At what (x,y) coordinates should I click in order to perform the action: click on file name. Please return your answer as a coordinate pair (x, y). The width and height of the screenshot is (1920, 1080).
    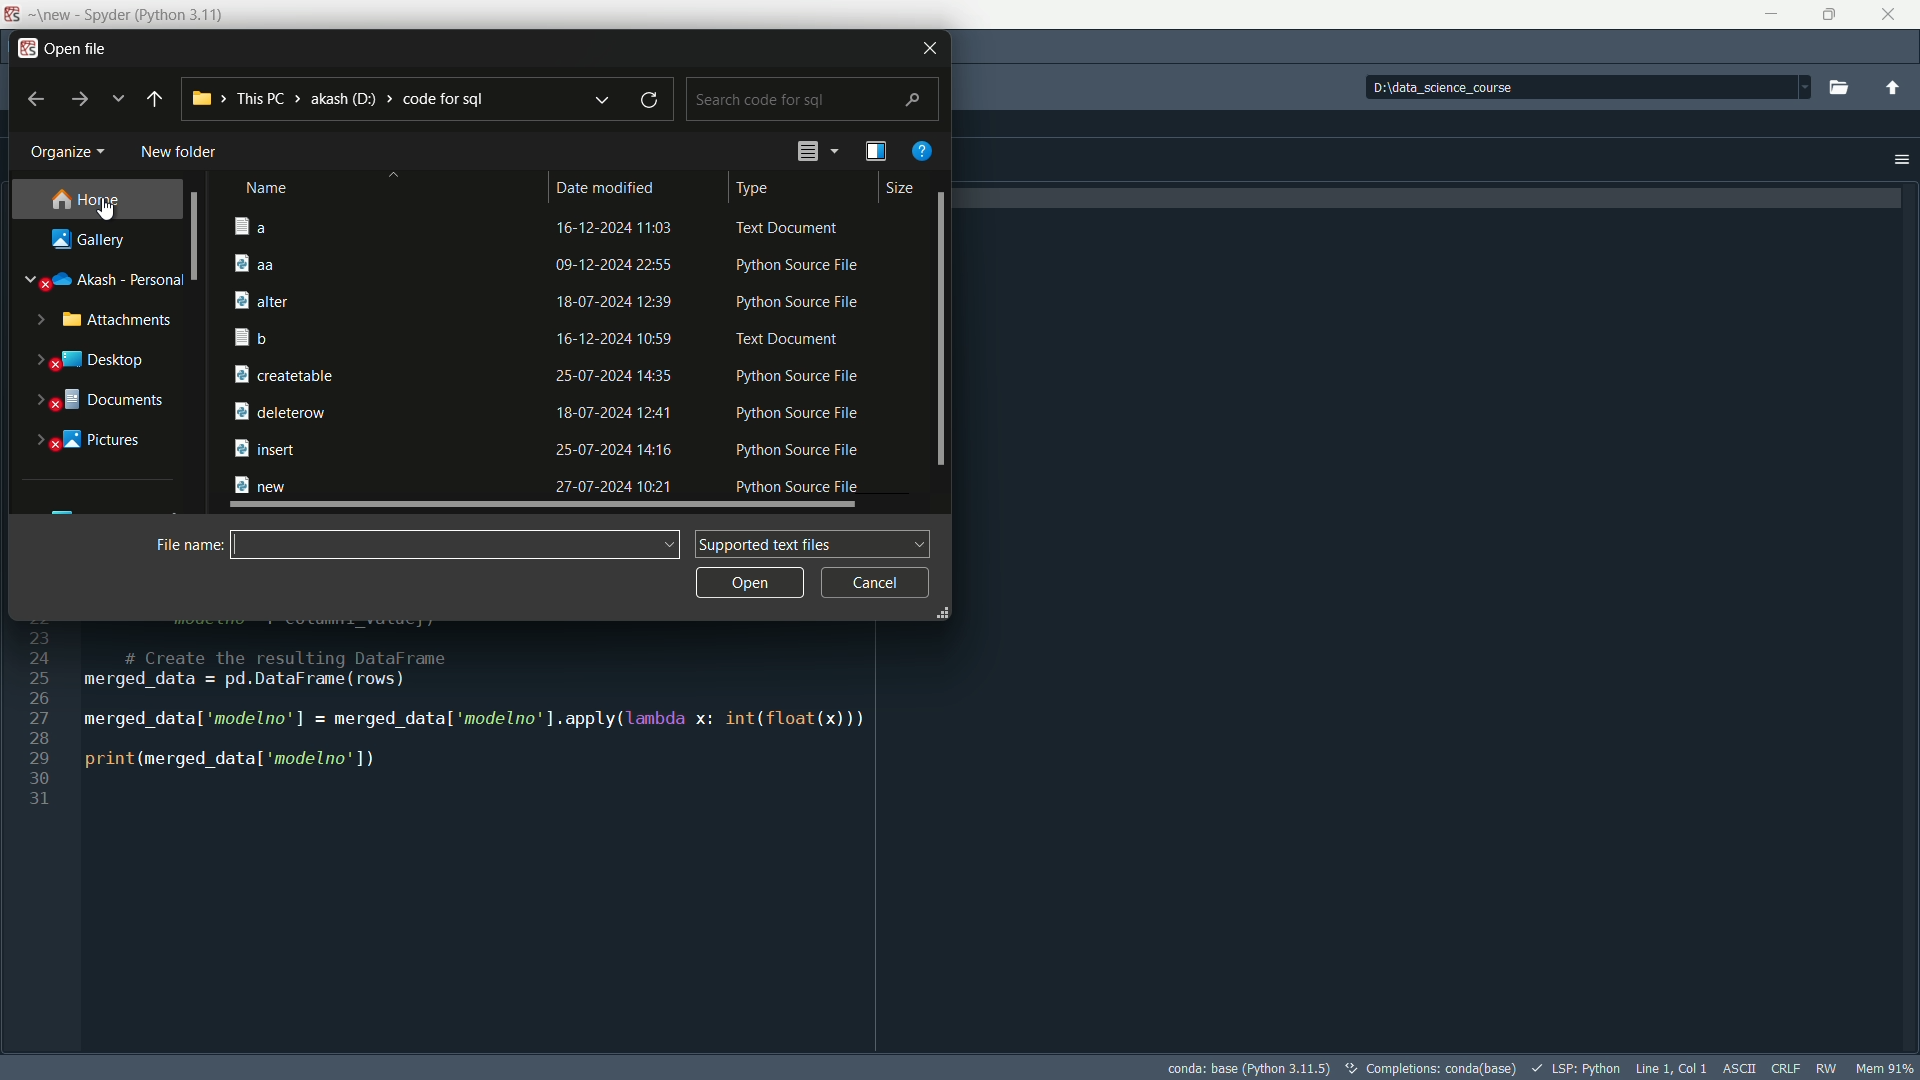
    Looking at the image, I should click on (180, 544).